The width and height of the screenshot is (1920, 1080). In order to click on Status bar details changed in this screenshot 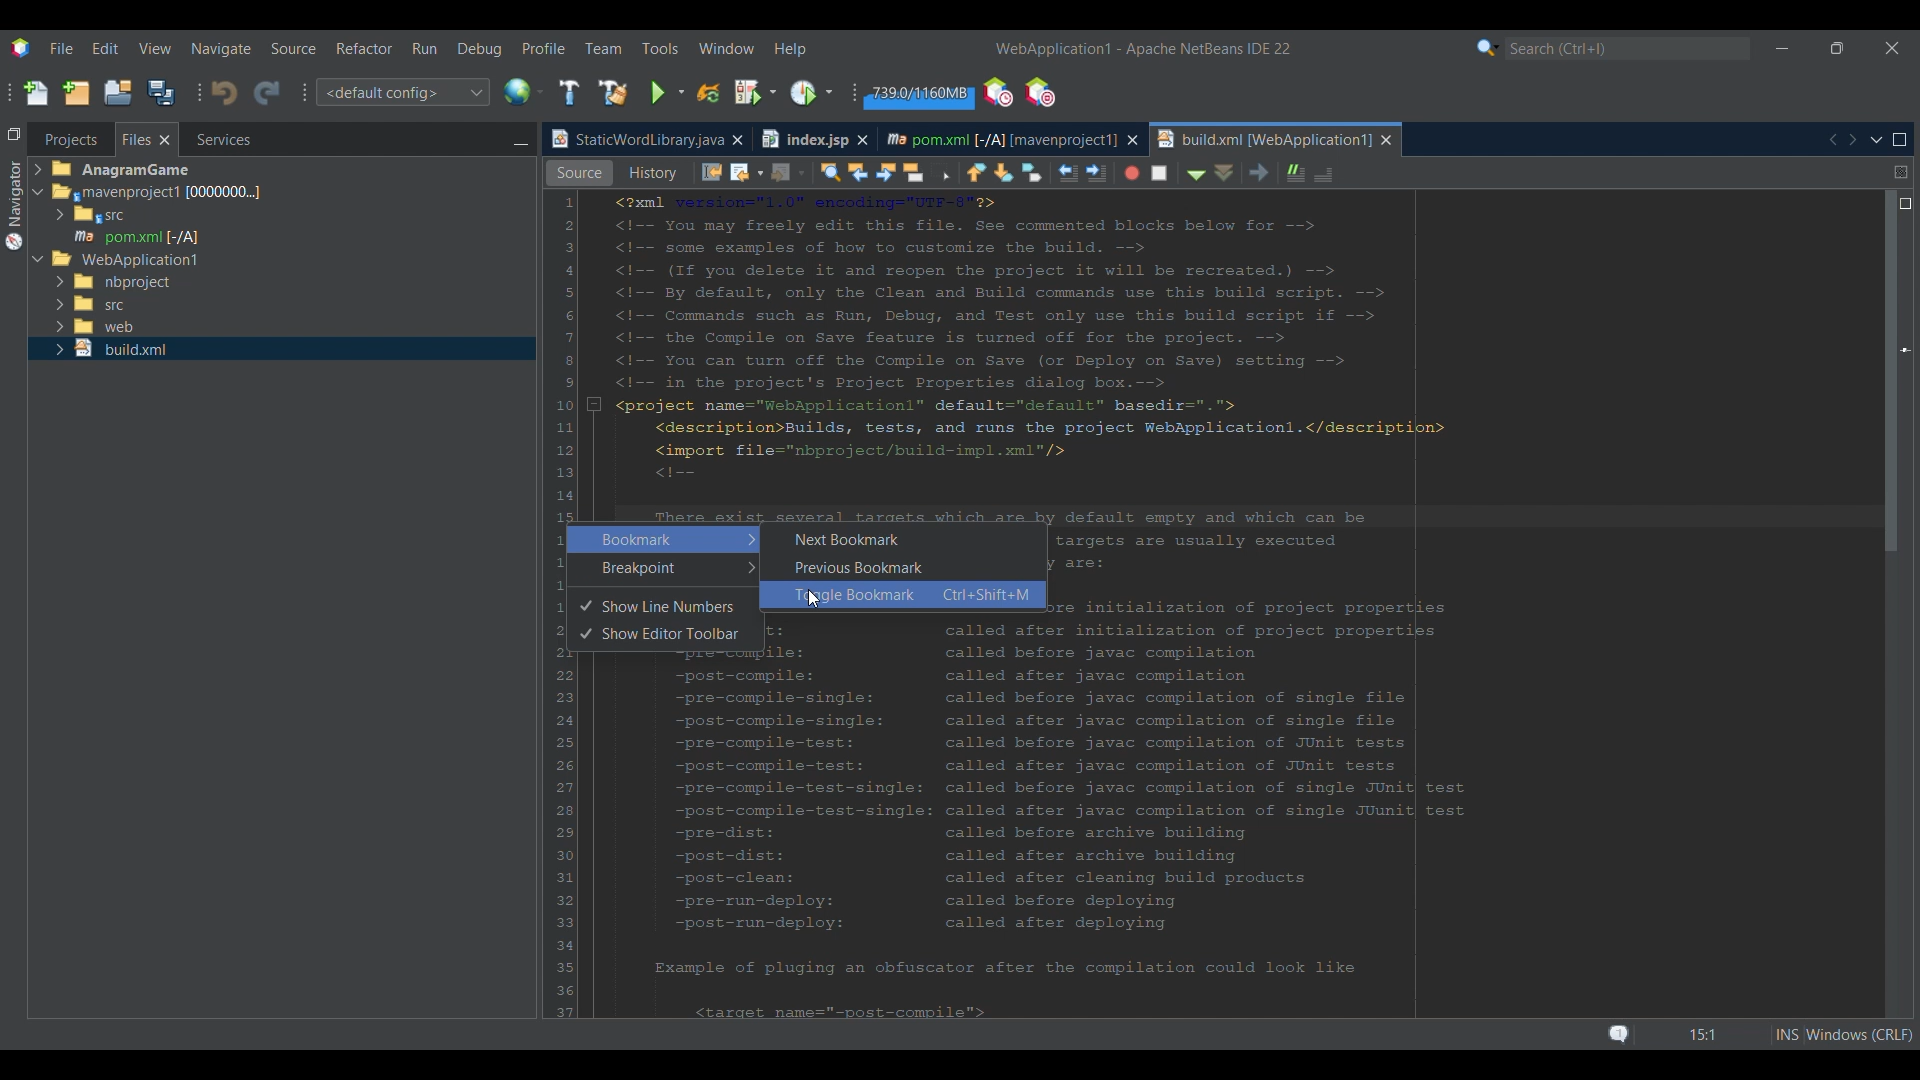, I will do `click(1759, 1034)`.